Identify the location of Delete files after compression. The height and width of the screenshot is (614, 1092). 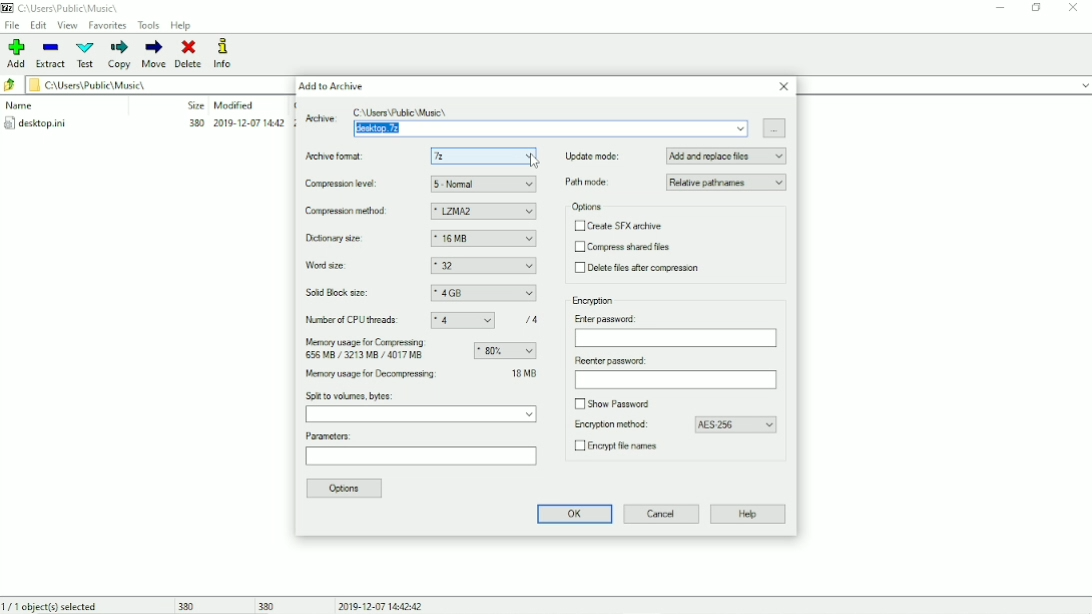
(641, 269).